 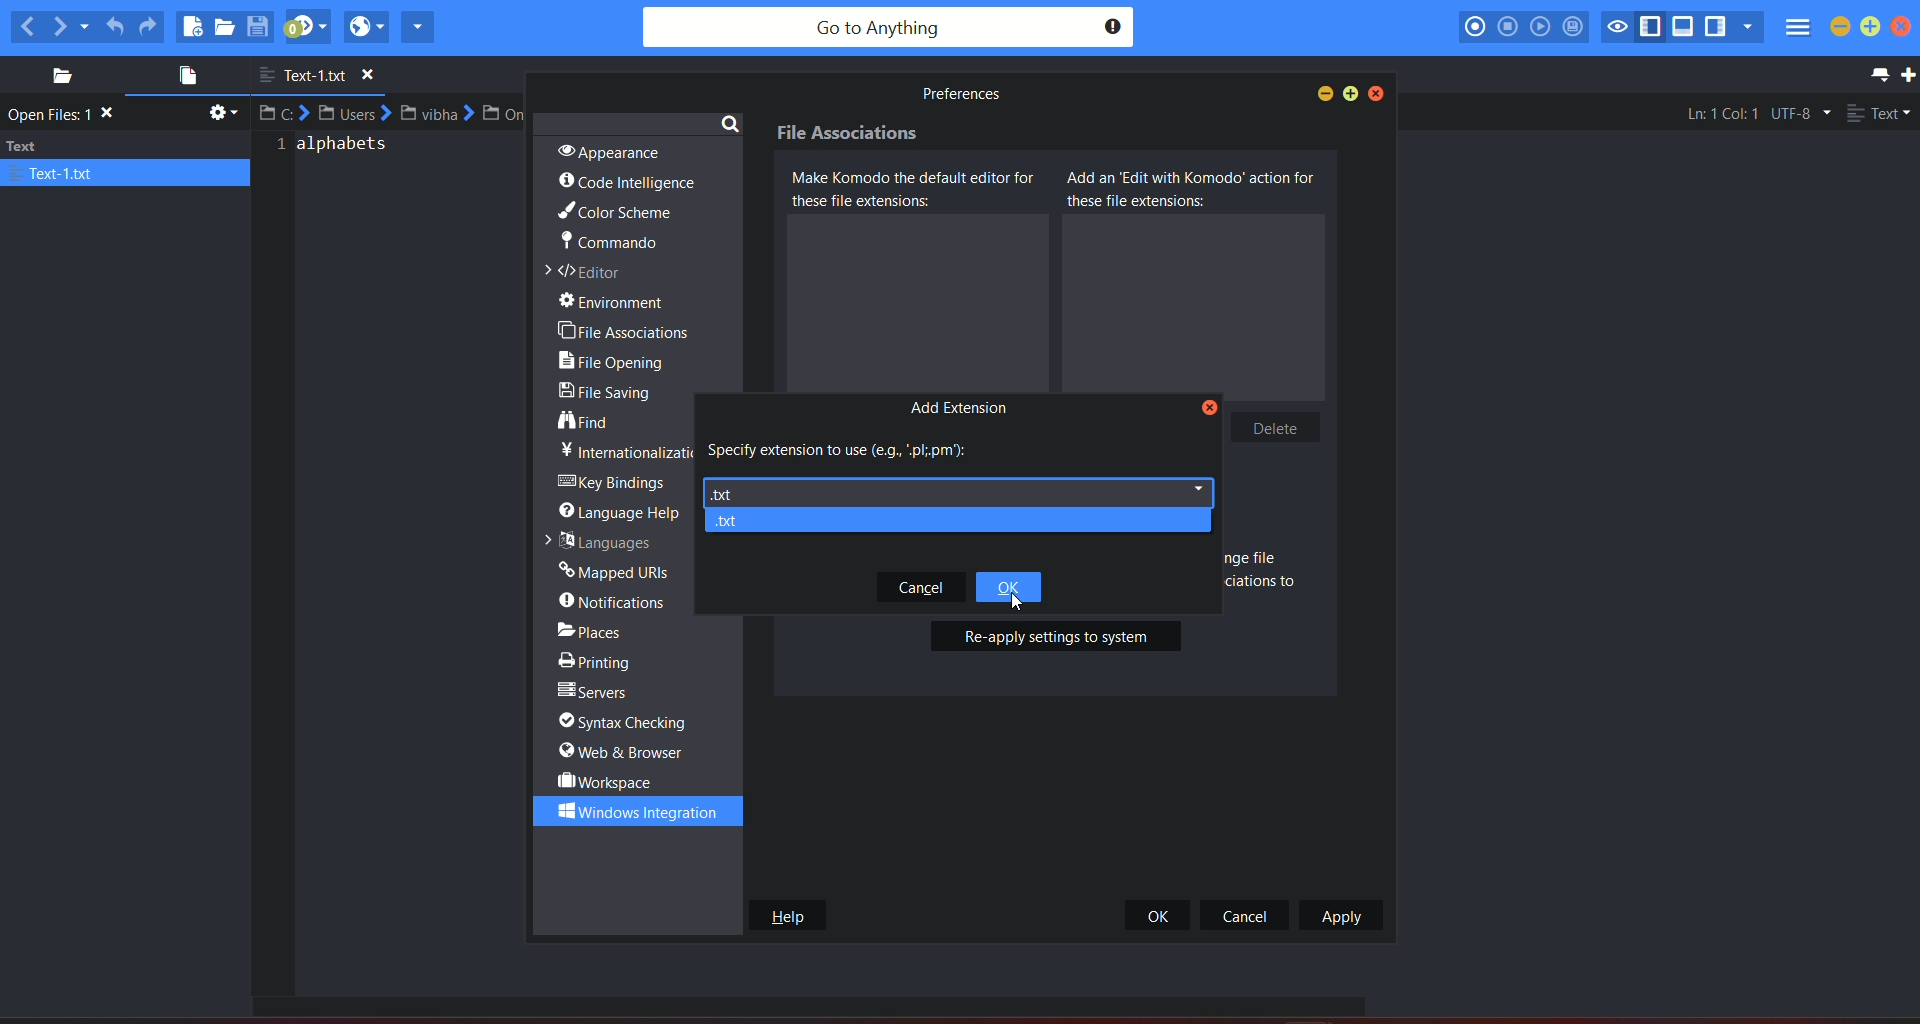 I want to click on minimize, so click(x=1841, y=27).